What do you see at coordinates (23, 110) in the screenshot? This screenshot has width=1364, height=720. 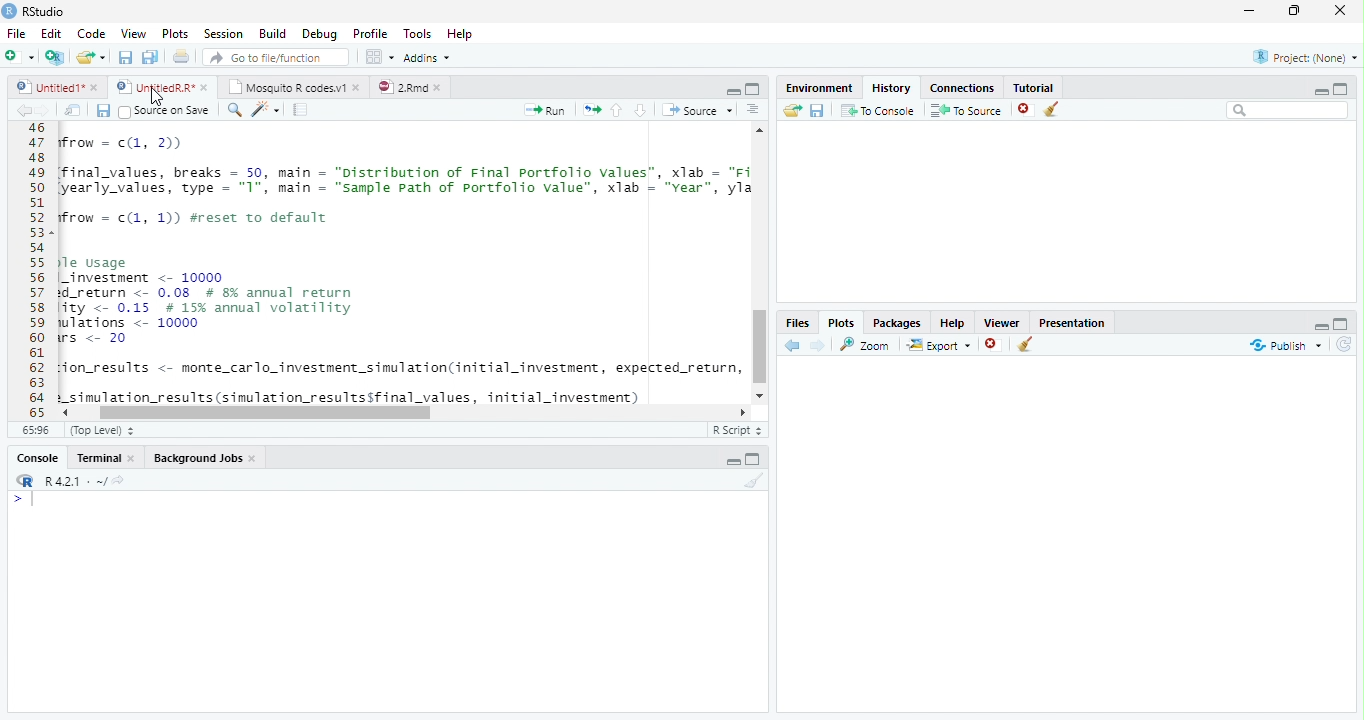 I see `previous source location` at bounding box center [23, 110].